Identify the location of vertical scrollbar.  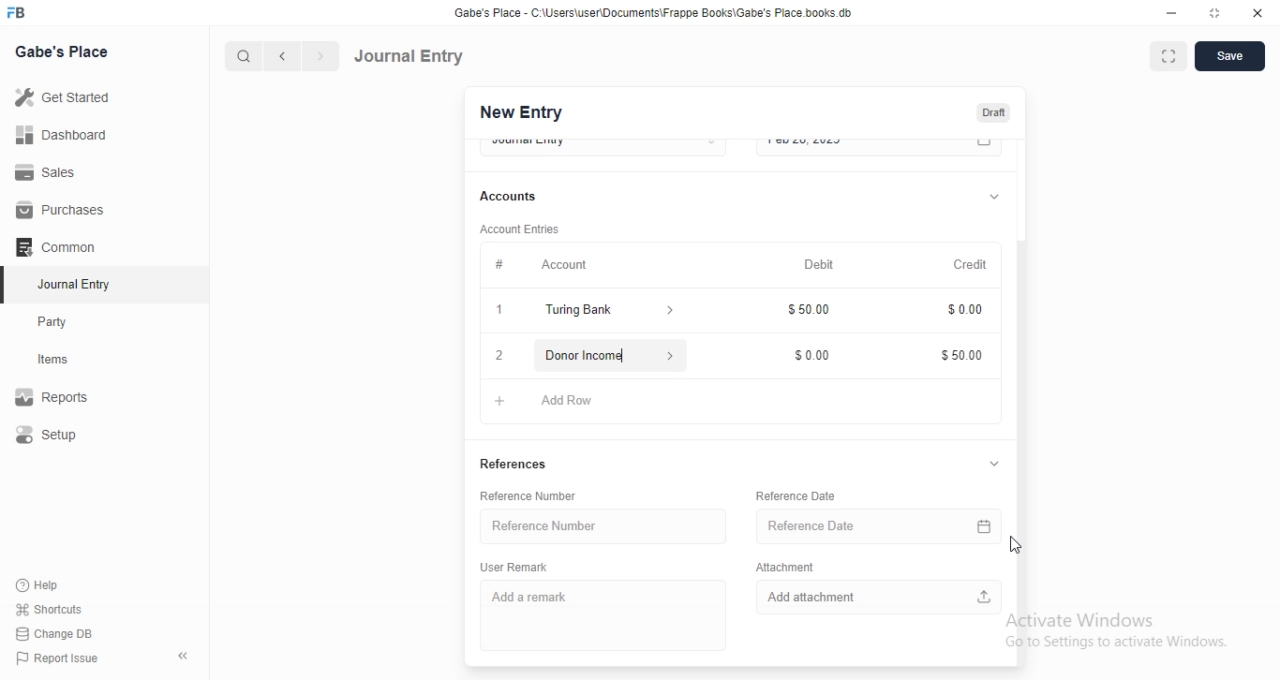
(1026, 451).